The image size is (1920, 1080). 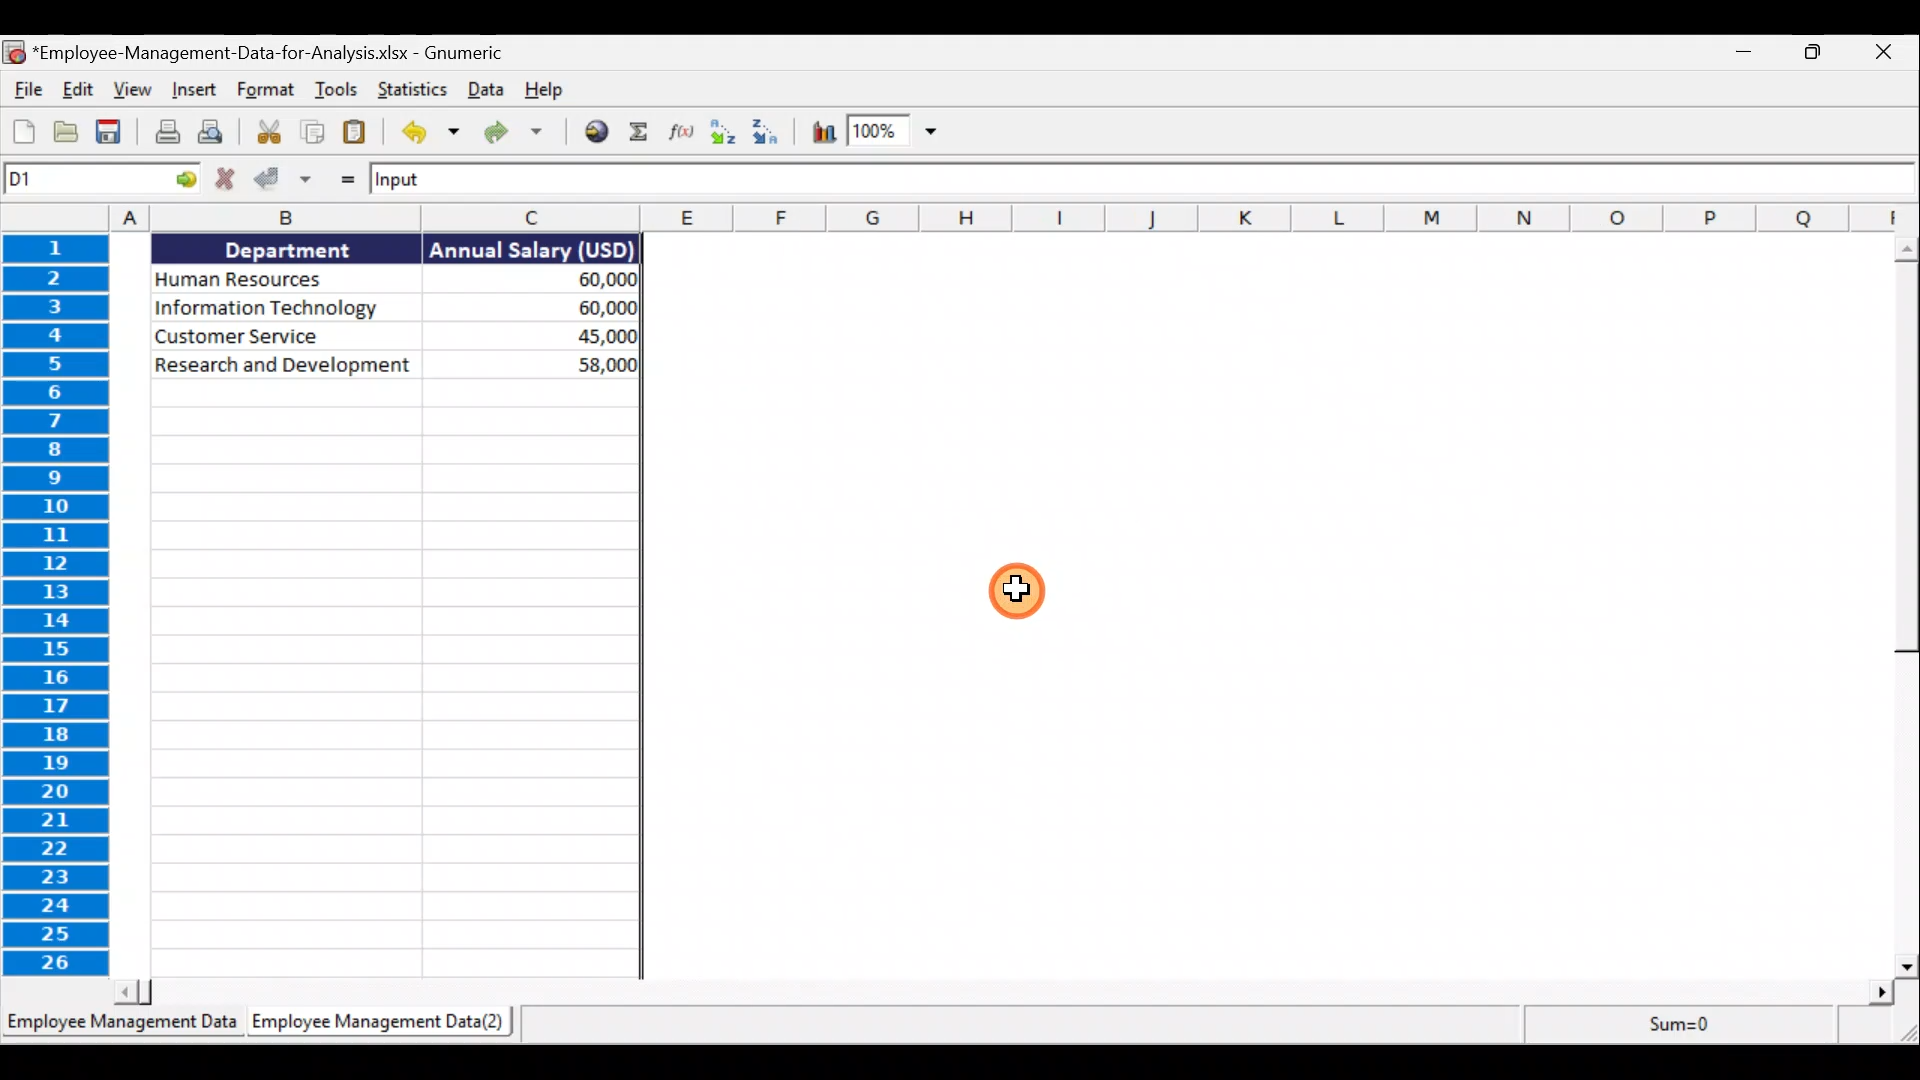 What do you see at coordinates (1028, 591) in the screenshot?
I see `Cursor` at bounding box center [1028, 591].